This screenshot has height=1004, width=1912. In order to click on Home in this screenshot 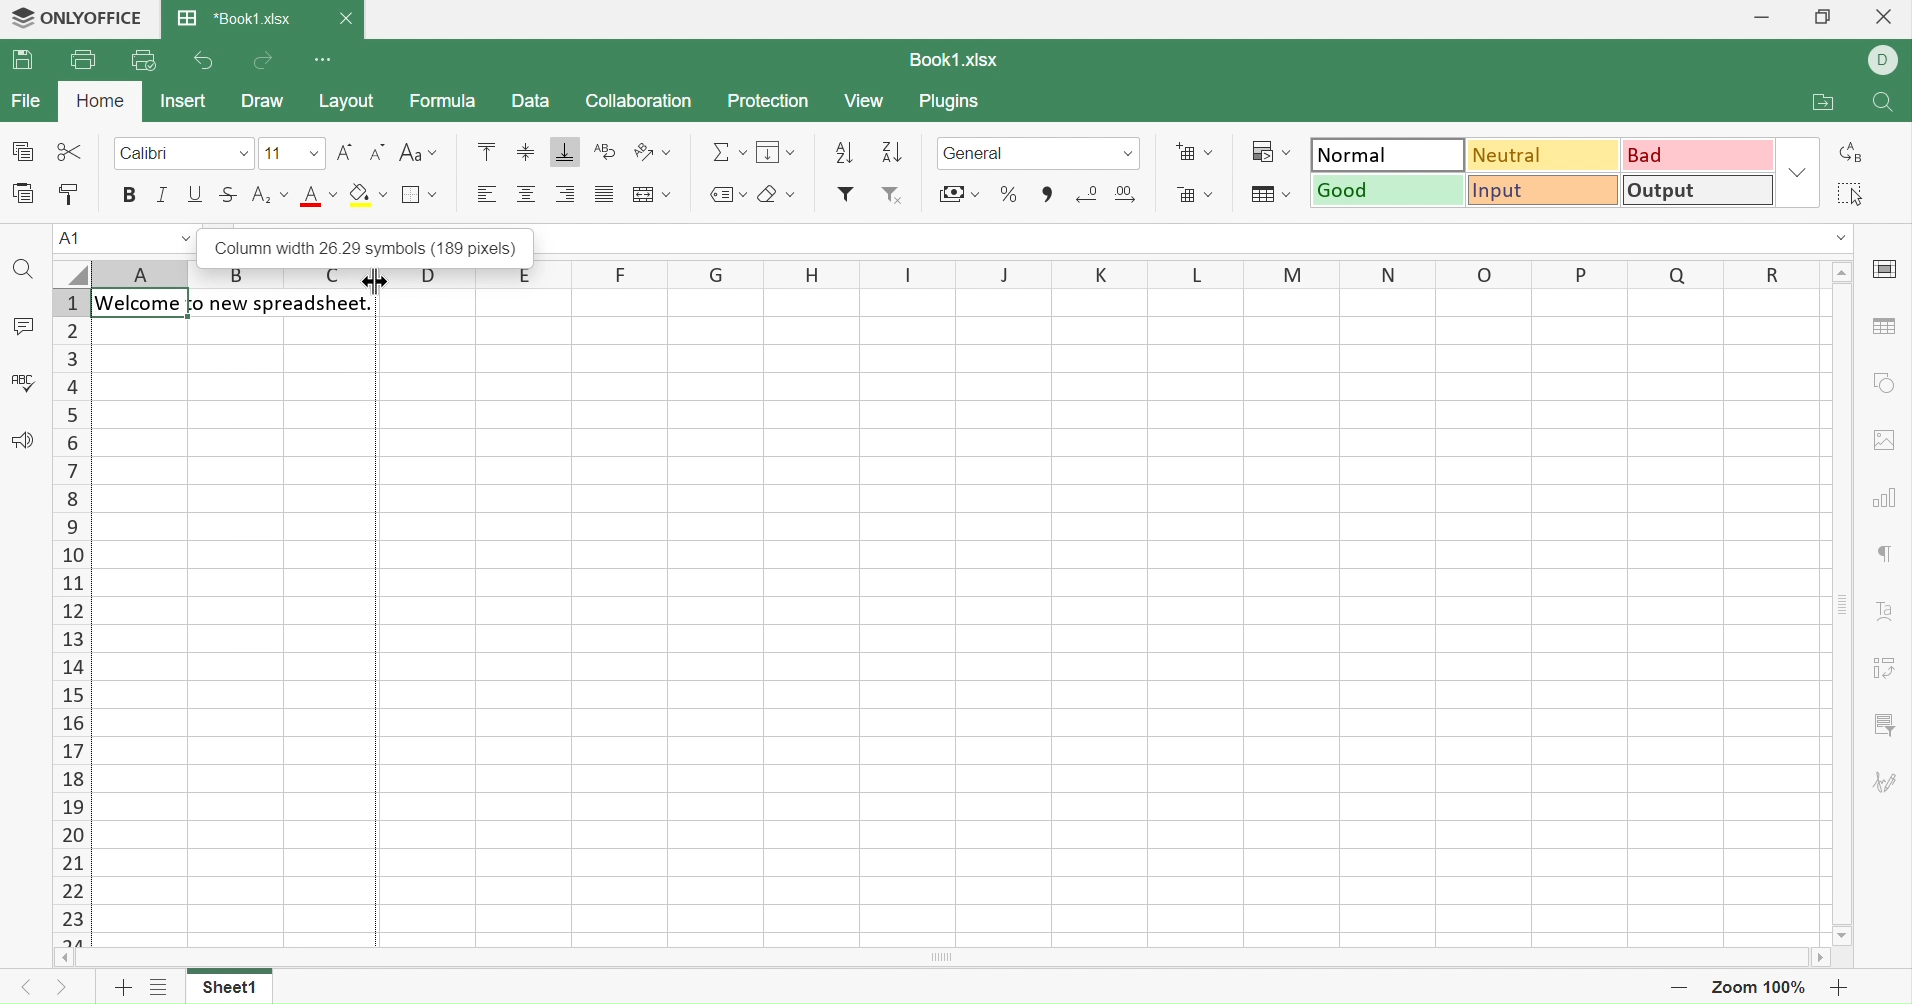, I will do `click(99, 100)`.